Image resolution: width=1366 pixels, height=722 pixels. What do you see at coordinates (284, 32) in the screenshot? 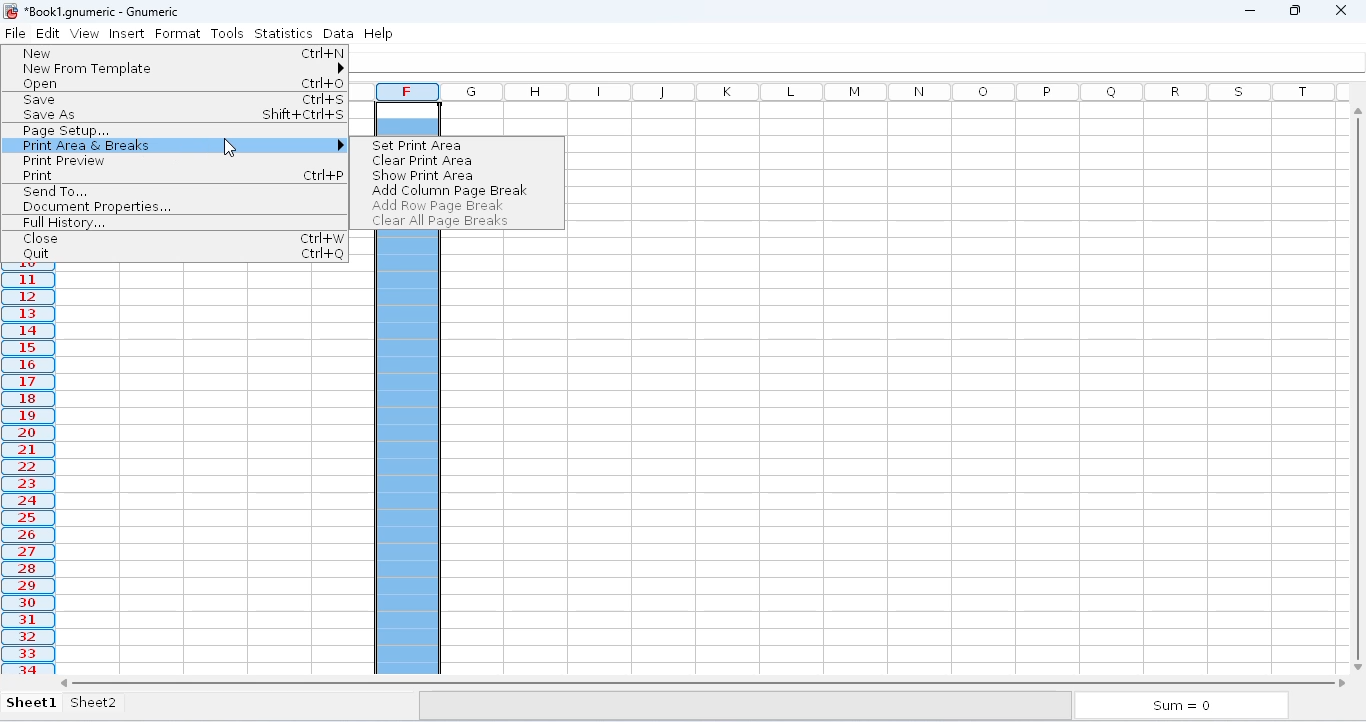
I see `statistics` at bounding box center [284, 32].